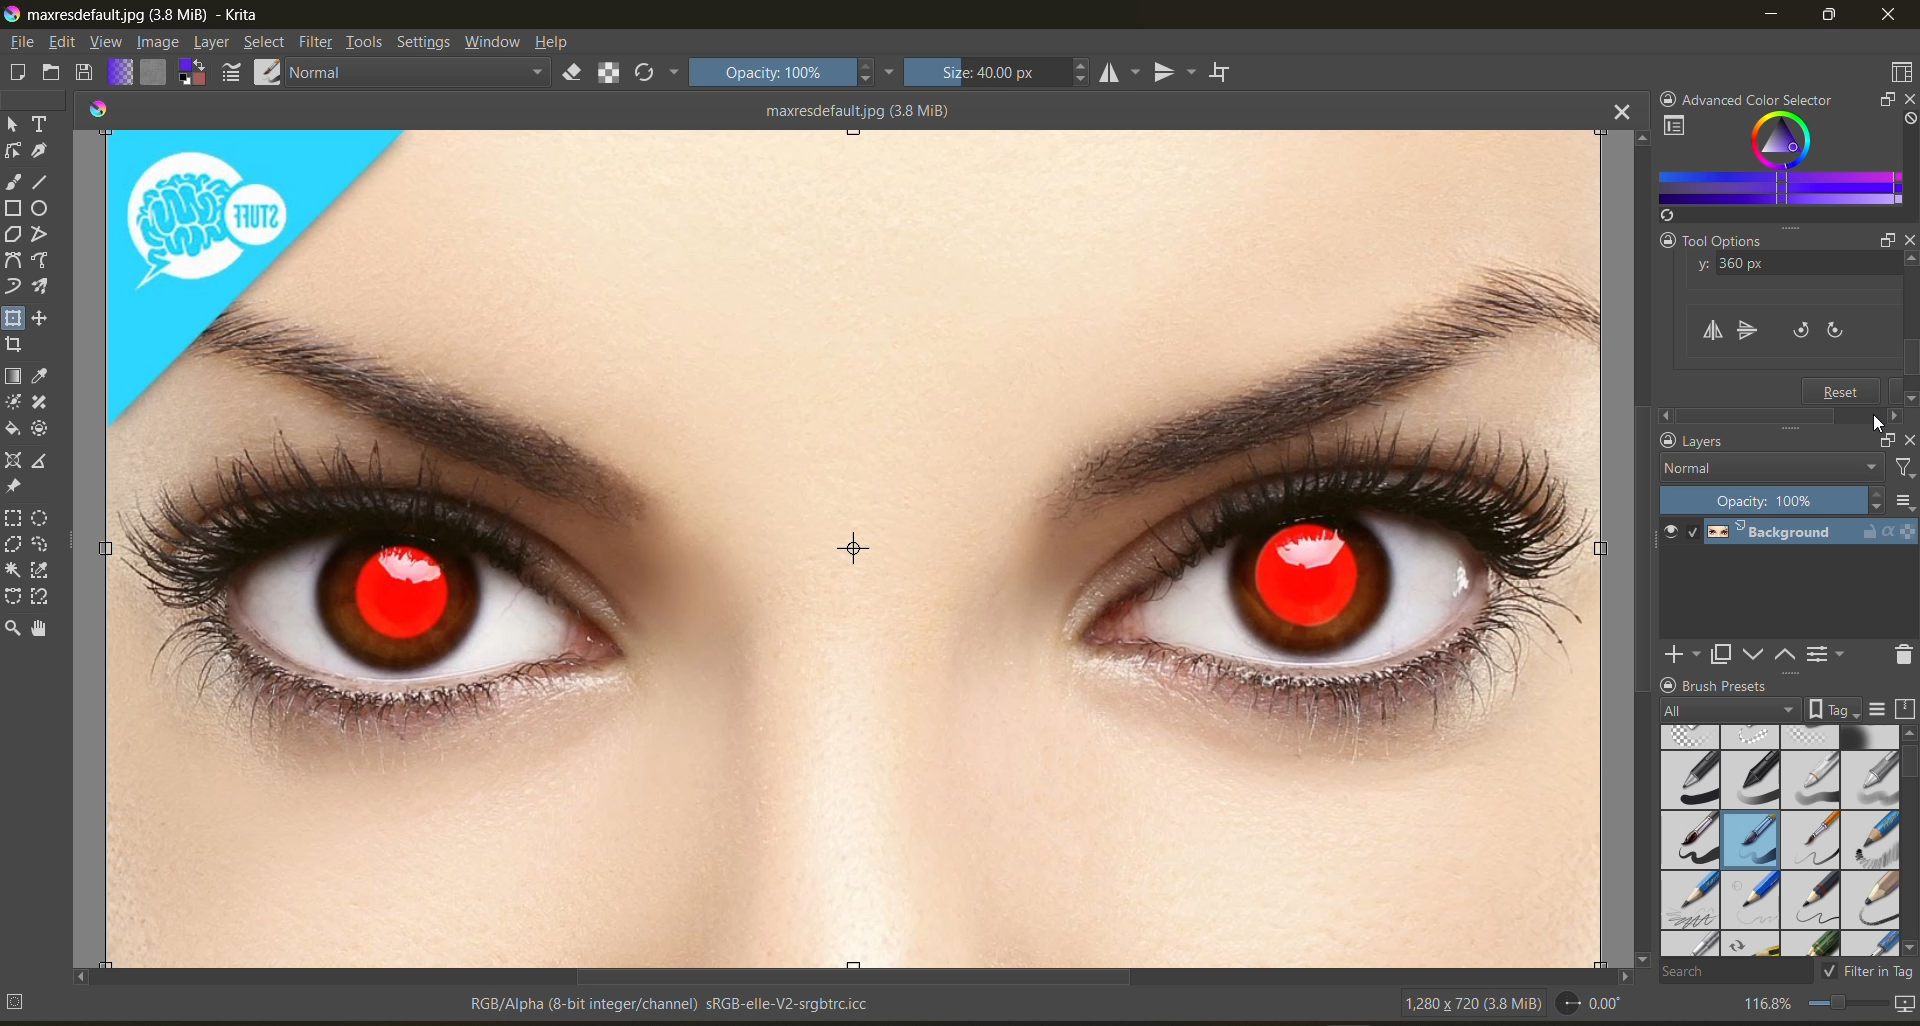 This screenshot has width=1920, height=1026. I want to click on close docker, so click(1906, 98).